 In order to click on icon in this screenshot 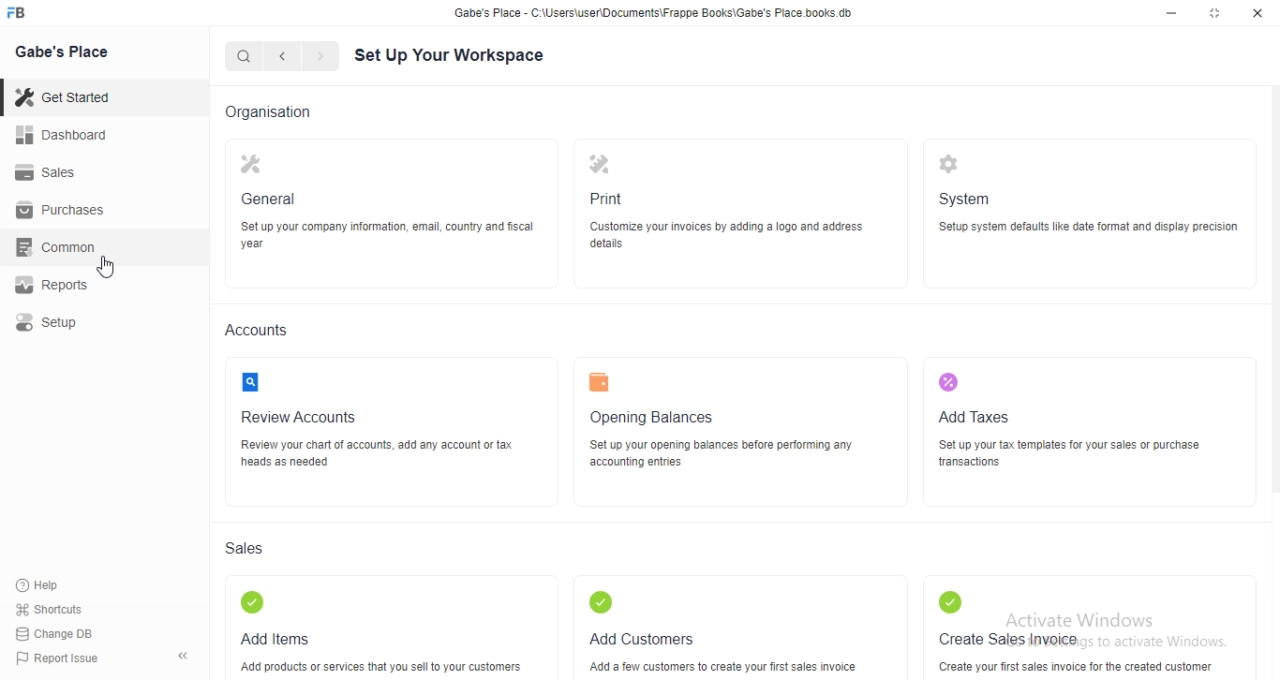, I will do `click(948, 166)`.